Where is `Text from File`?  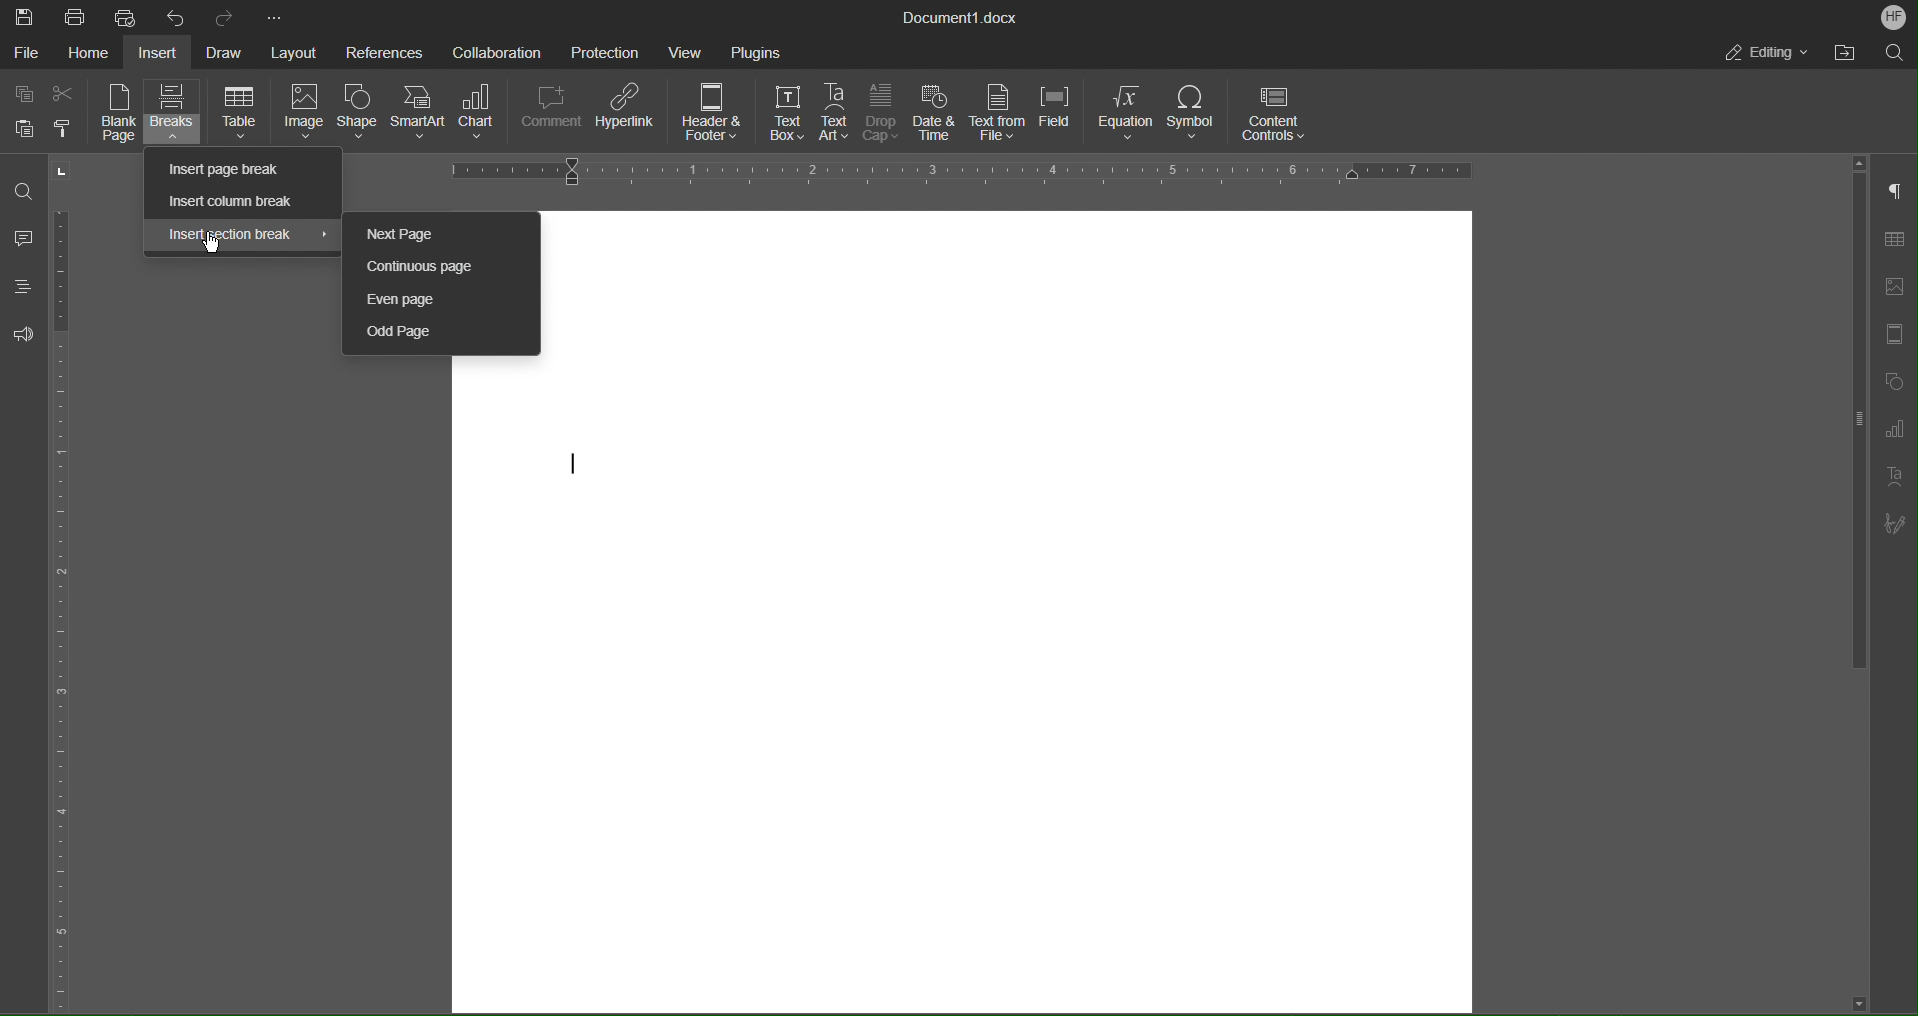
Text from File is located at coordinates (998, 113).